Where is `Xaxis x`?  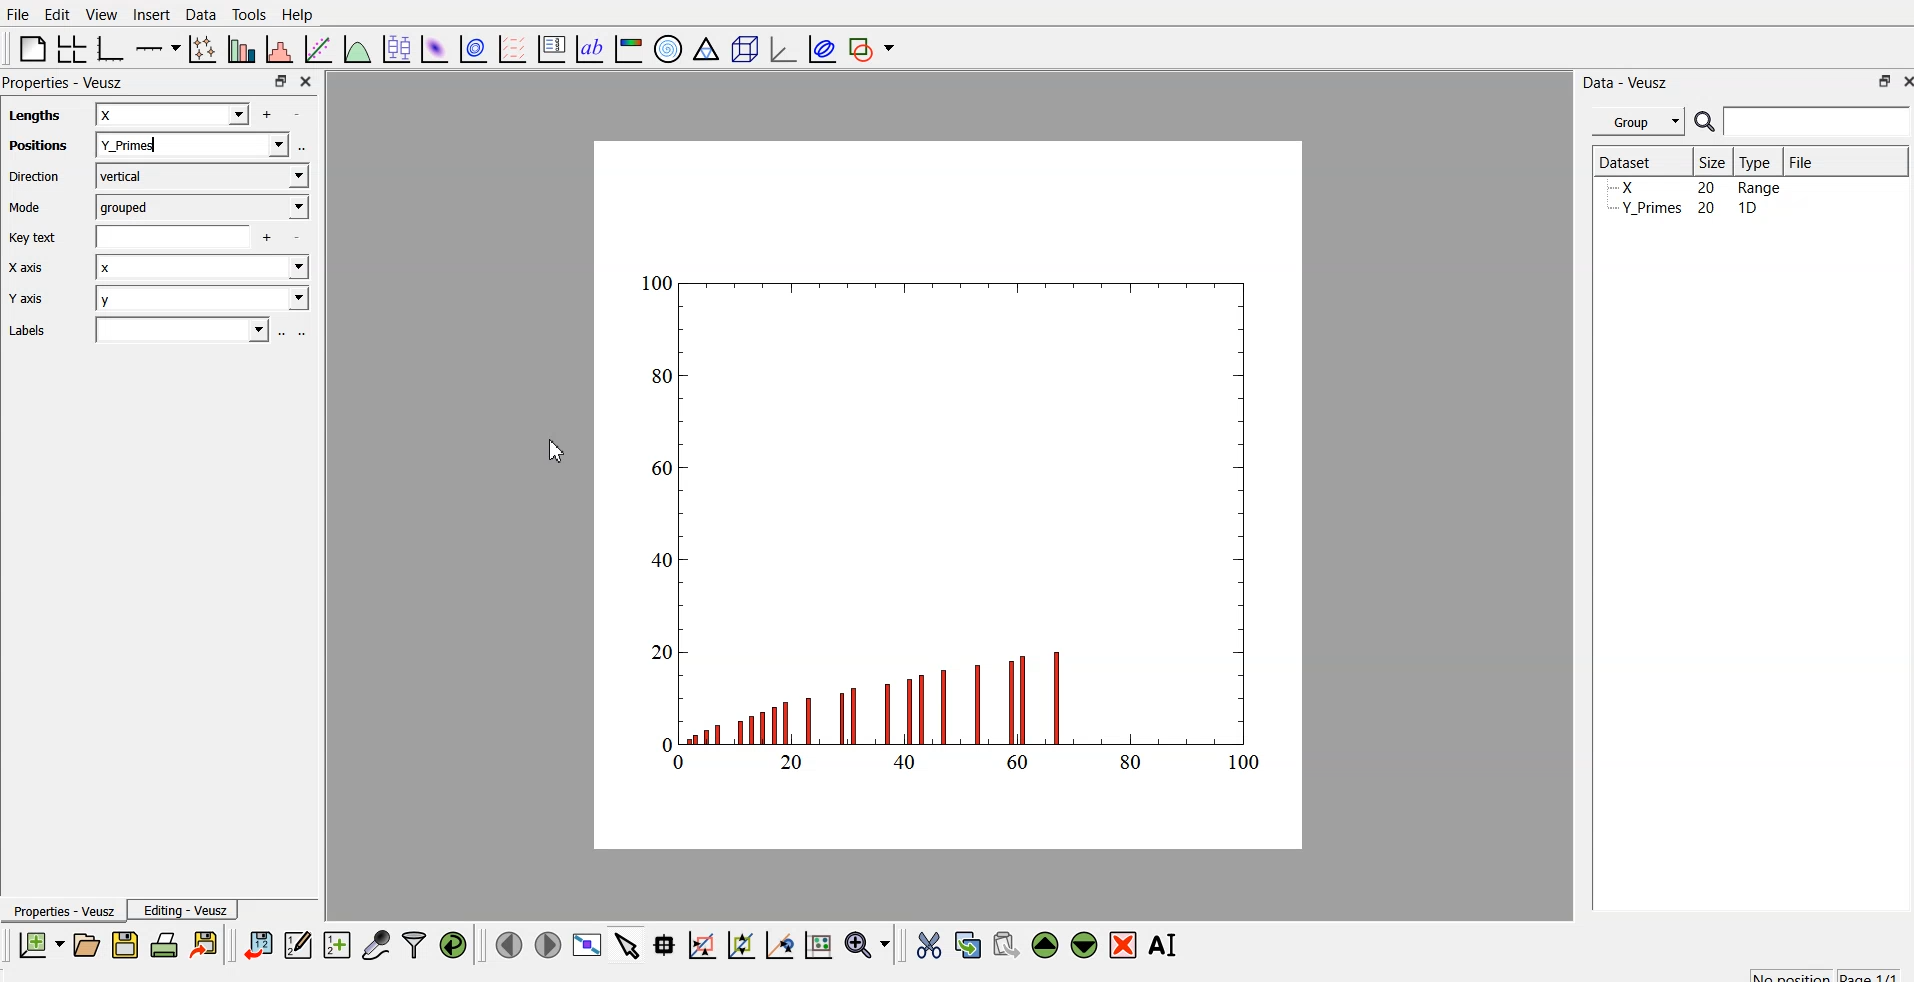 Xaxis x is located at coordinates (164, 270).